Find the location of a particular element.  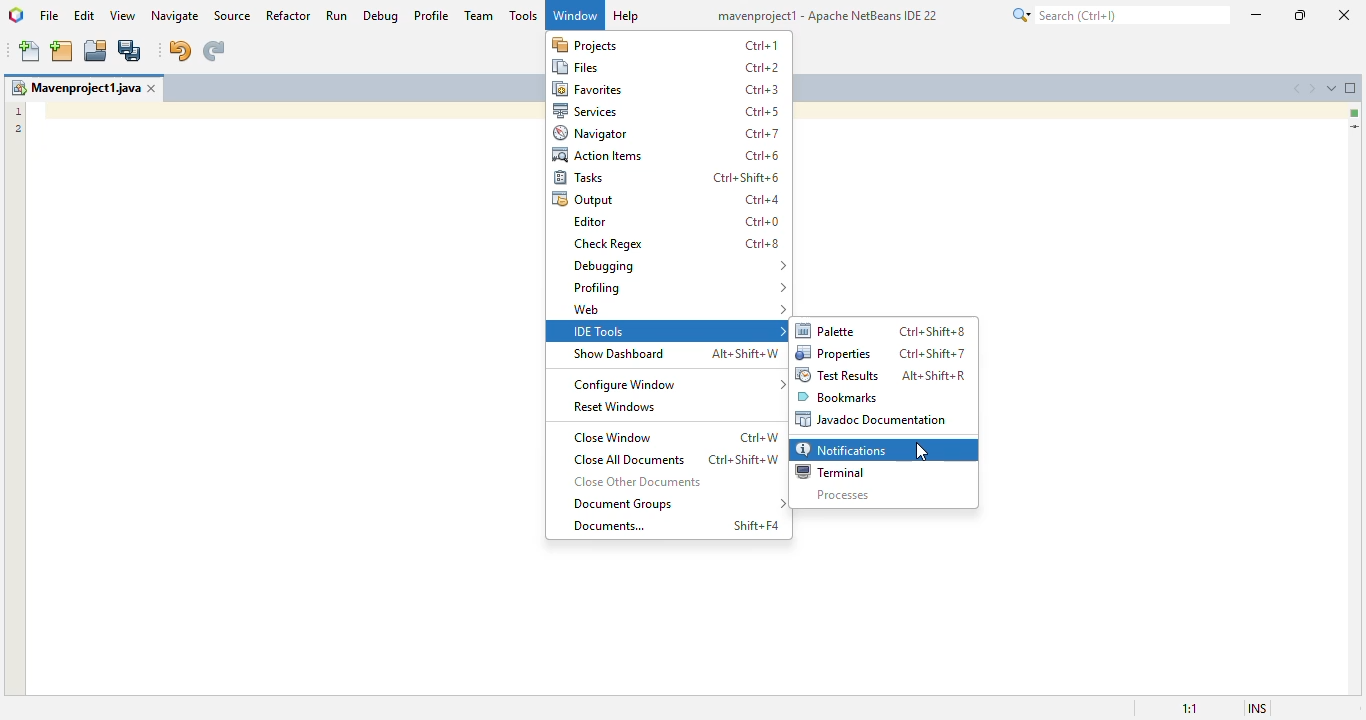

document groups is located at coordinates (680, 504).